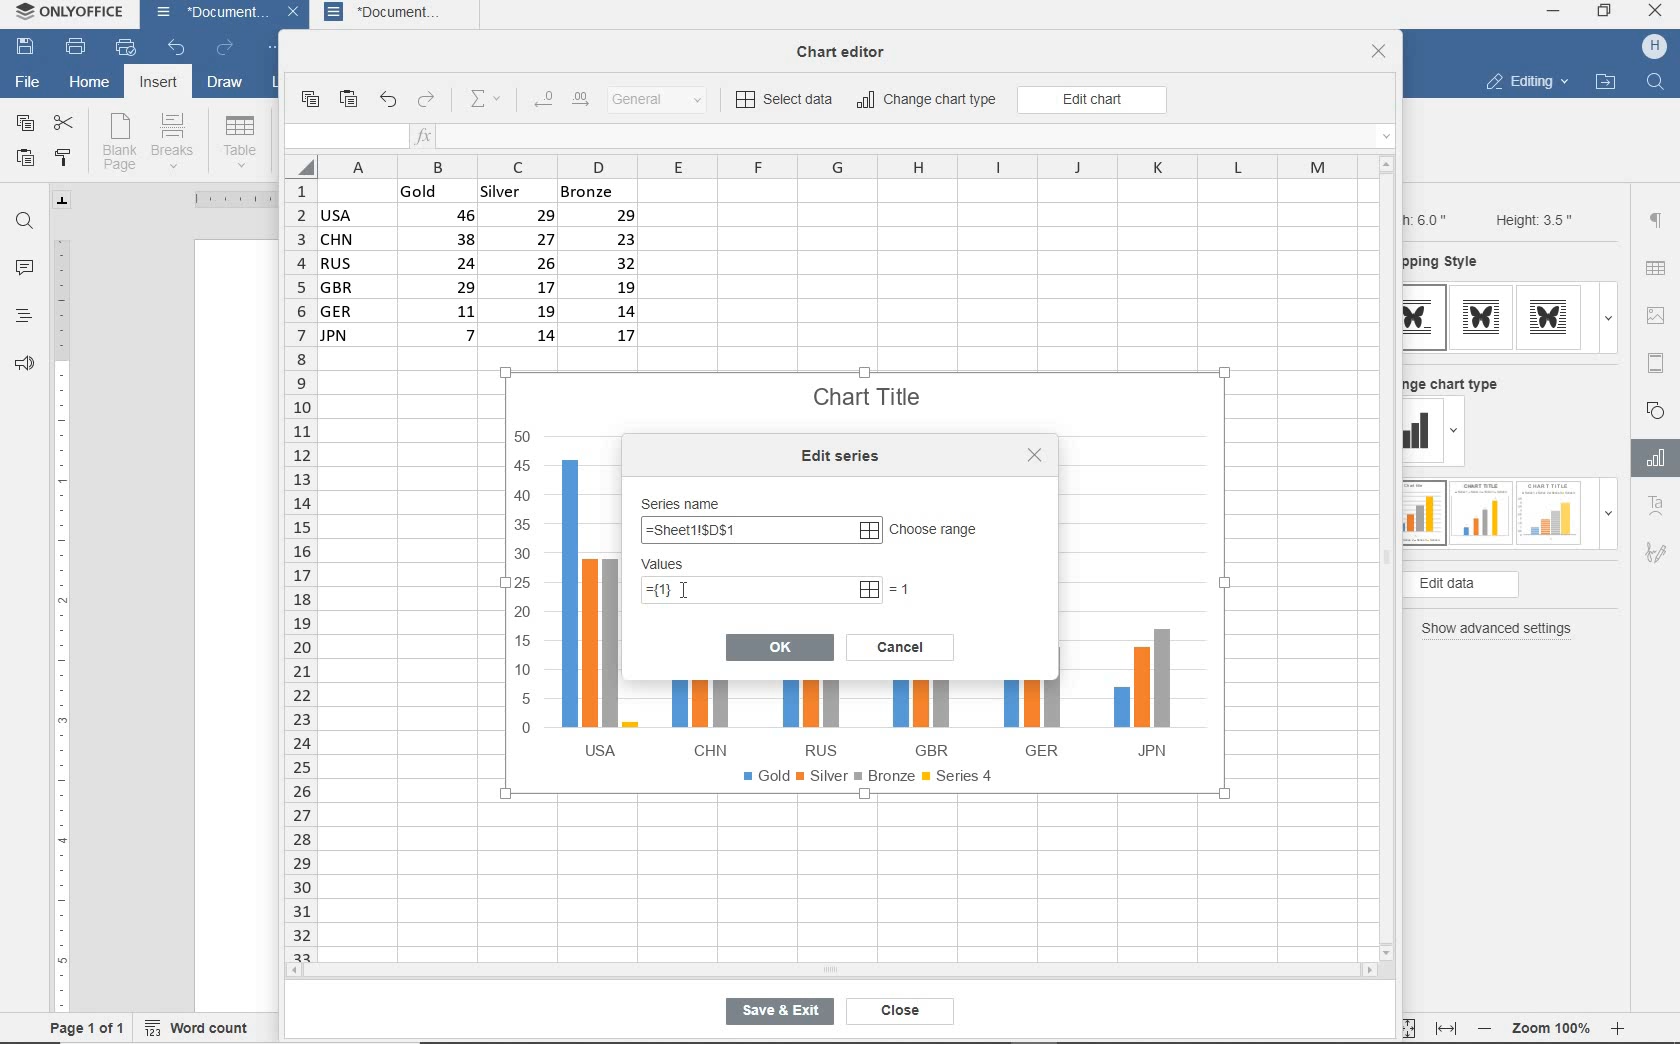 The height and width of the screenshot is (1044, 1680). I want to click on open file location, so click(1605, 83).